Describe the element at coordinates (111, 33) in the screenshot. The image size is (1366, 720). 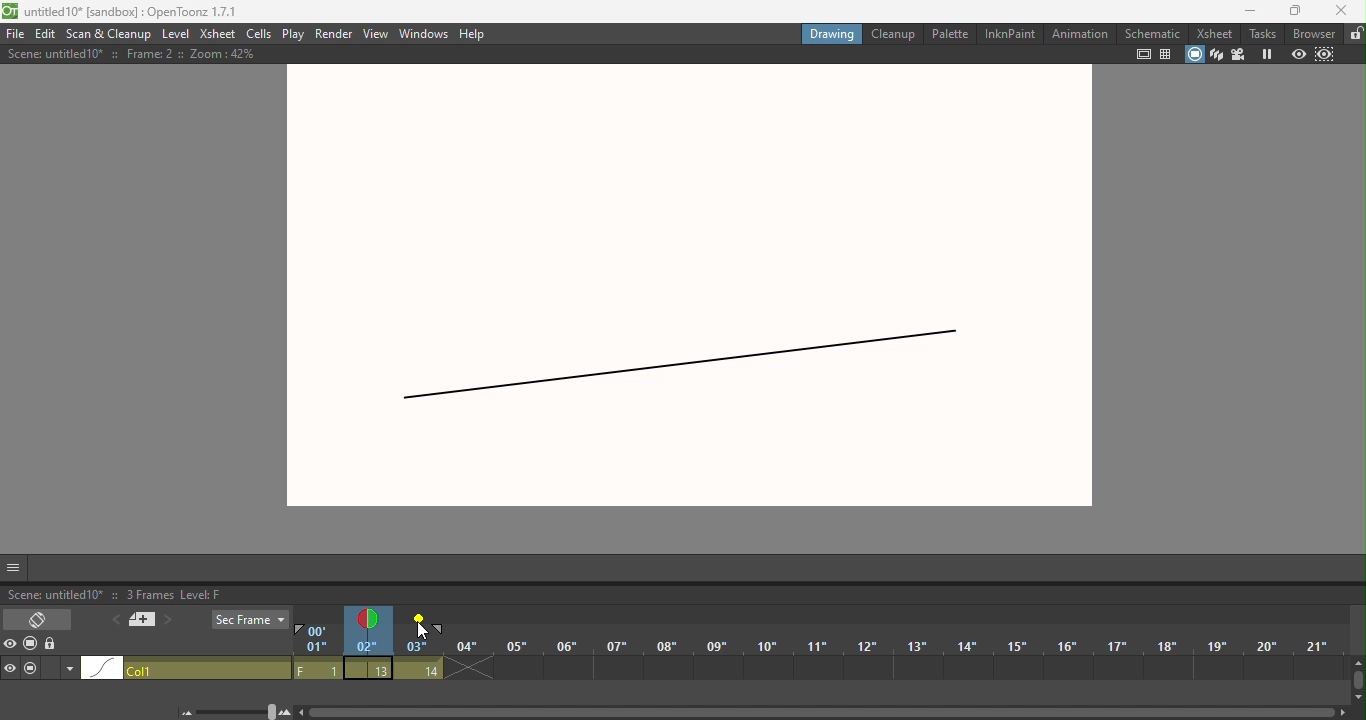
I see `Scan & Cleanup` at that location.